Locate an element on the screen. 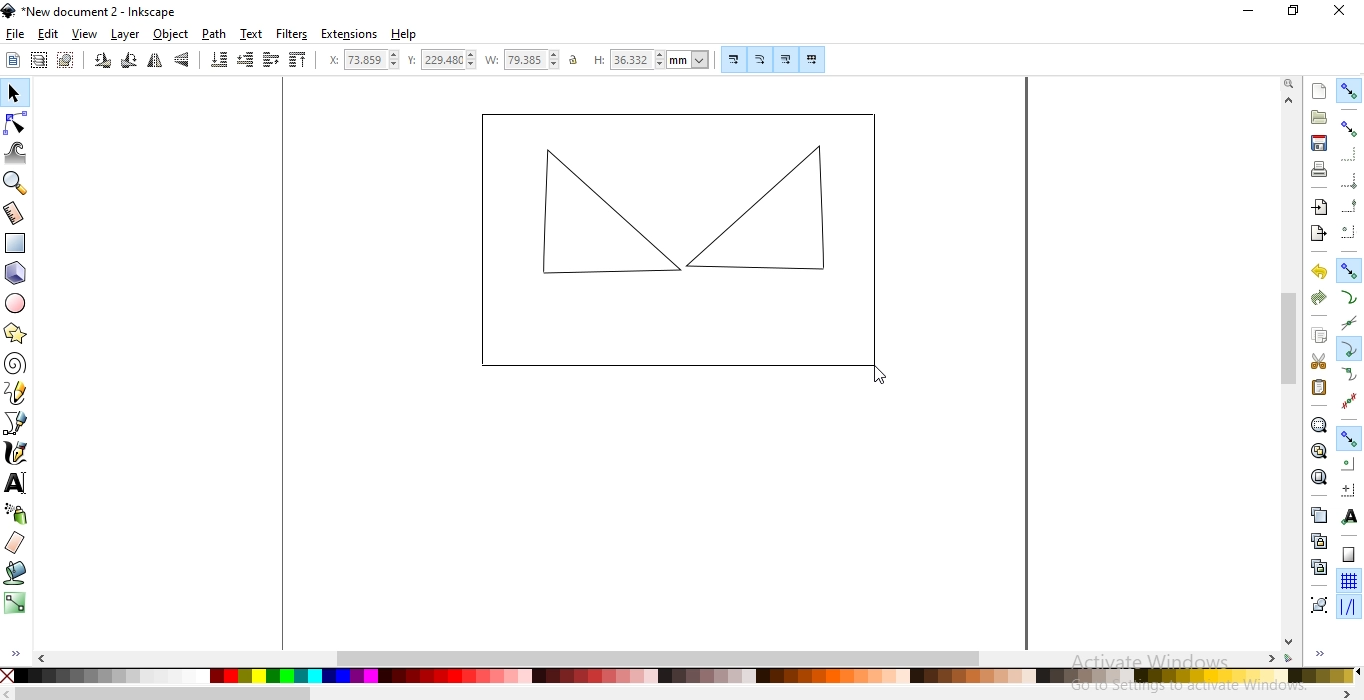 The width and height of the screenshot is (1364, 700). cut selection is located at coordinates (1314, 361).